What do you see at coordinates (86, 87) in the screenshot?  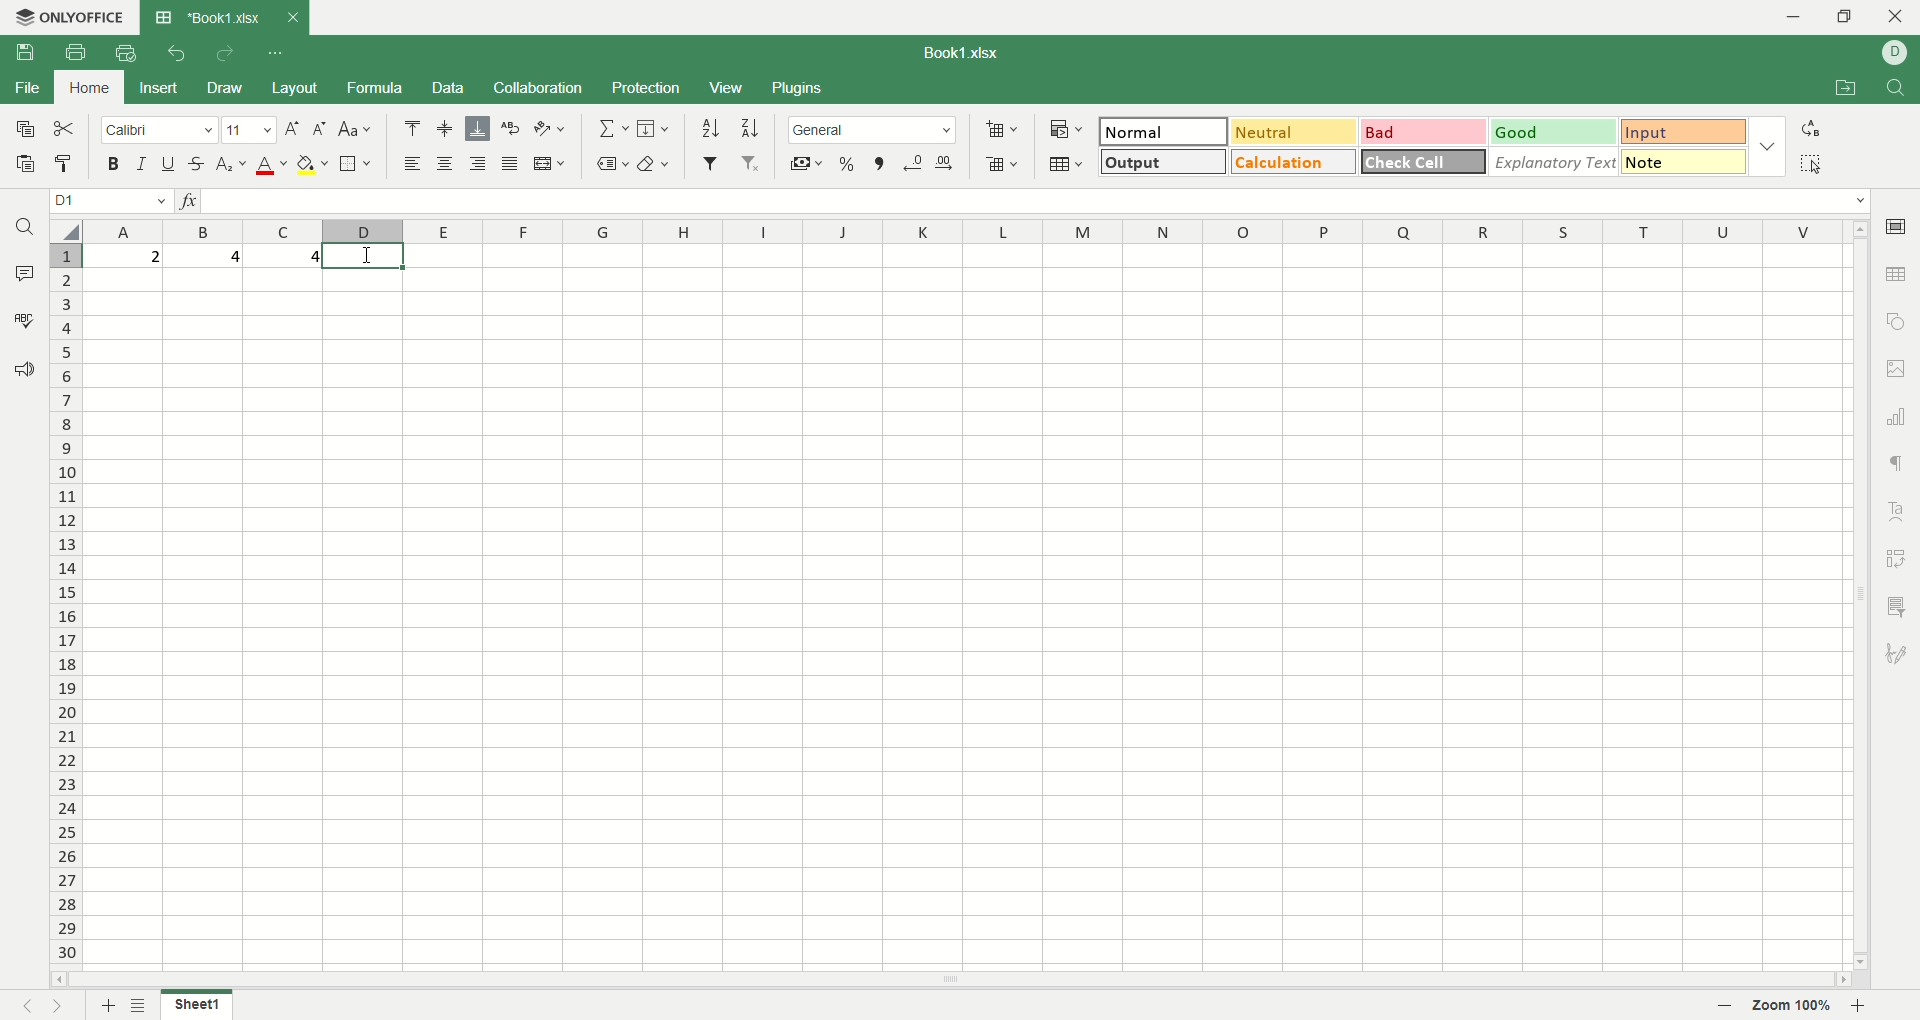 I see `home` at bounding box center [86, 87].